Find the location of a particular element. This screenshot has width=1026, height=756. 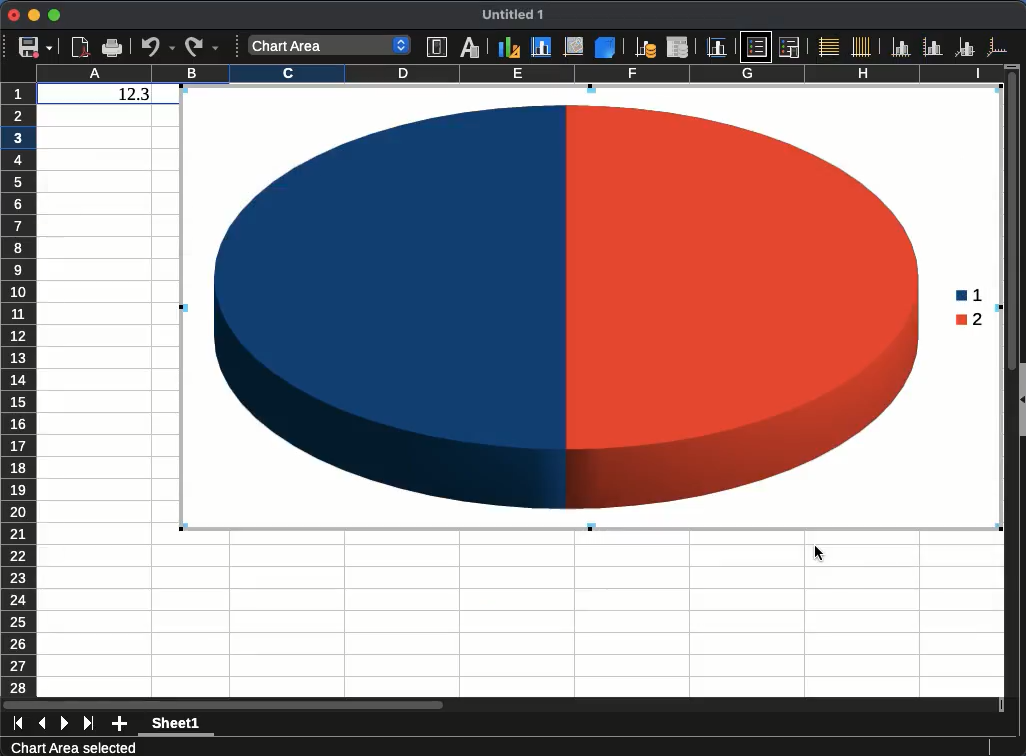

Horizontal slide bar is located at coordinates (223, 704).